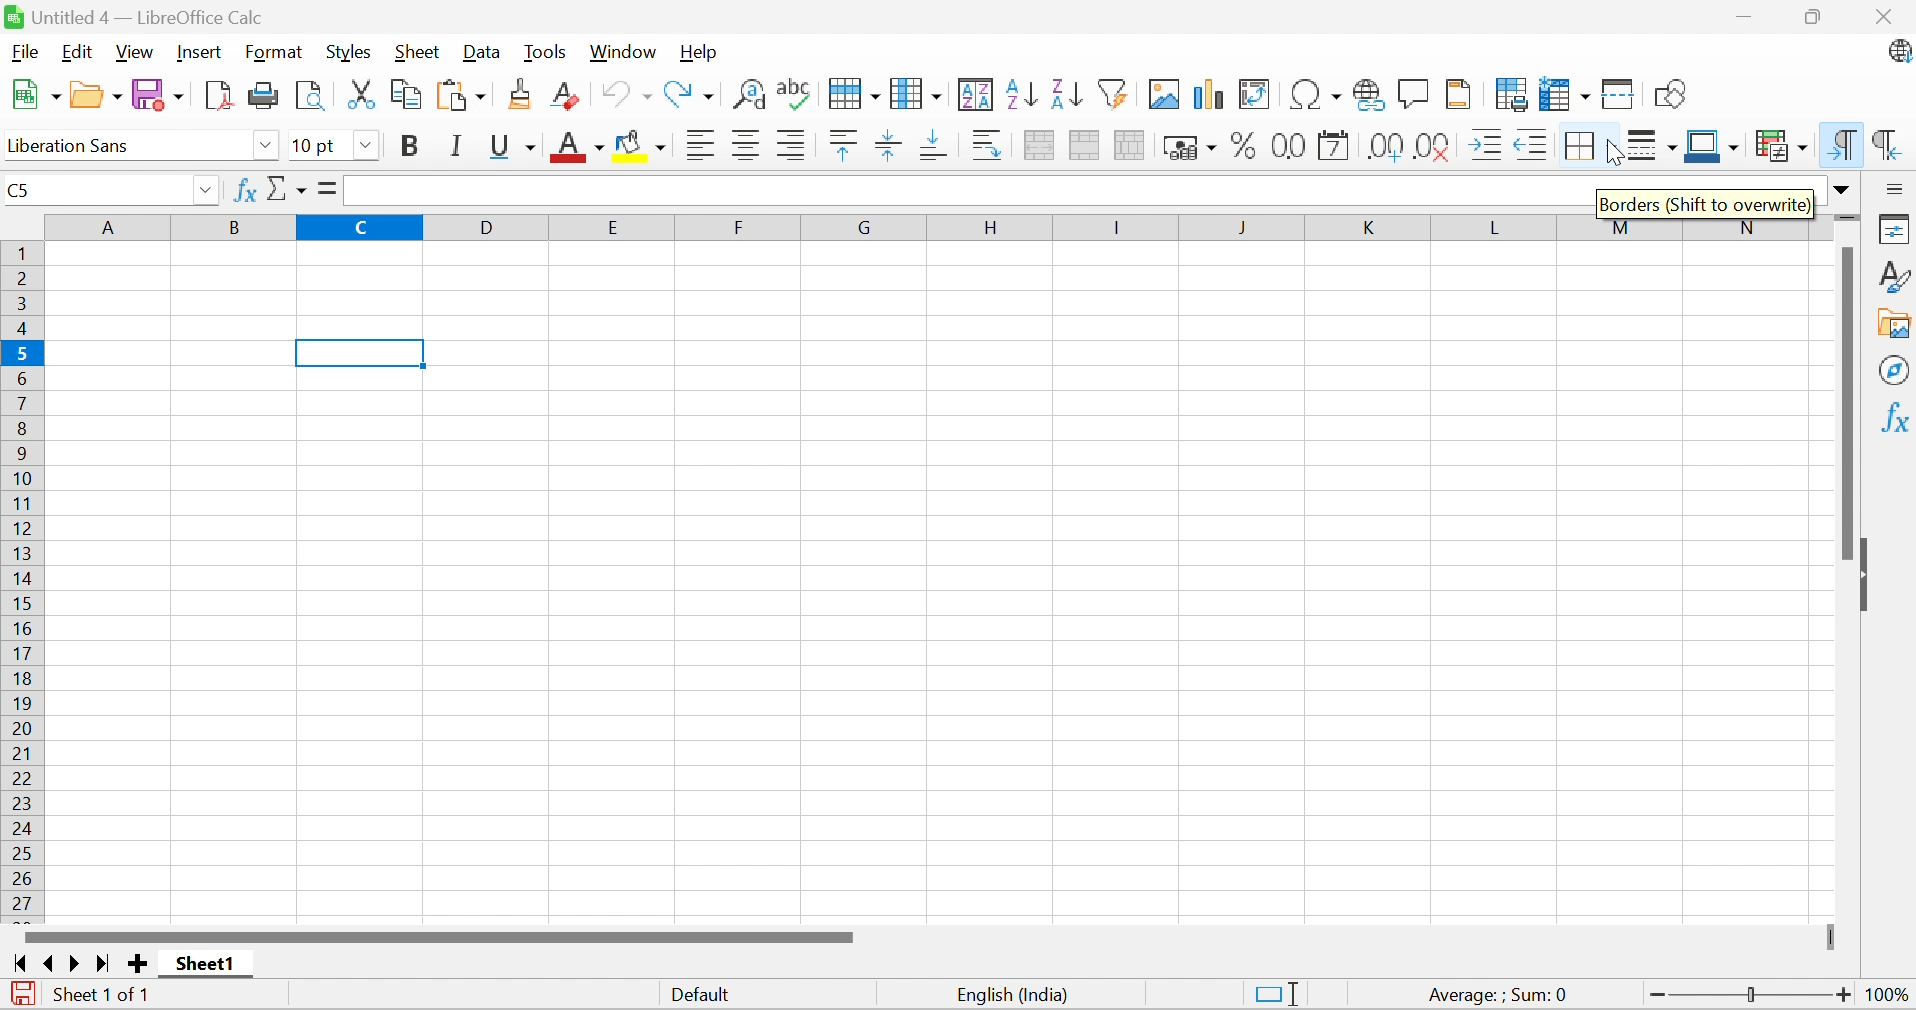  Describe the element at coordinates (1897, 188) in the screenshot. I see `Sidebar settings` at that location.